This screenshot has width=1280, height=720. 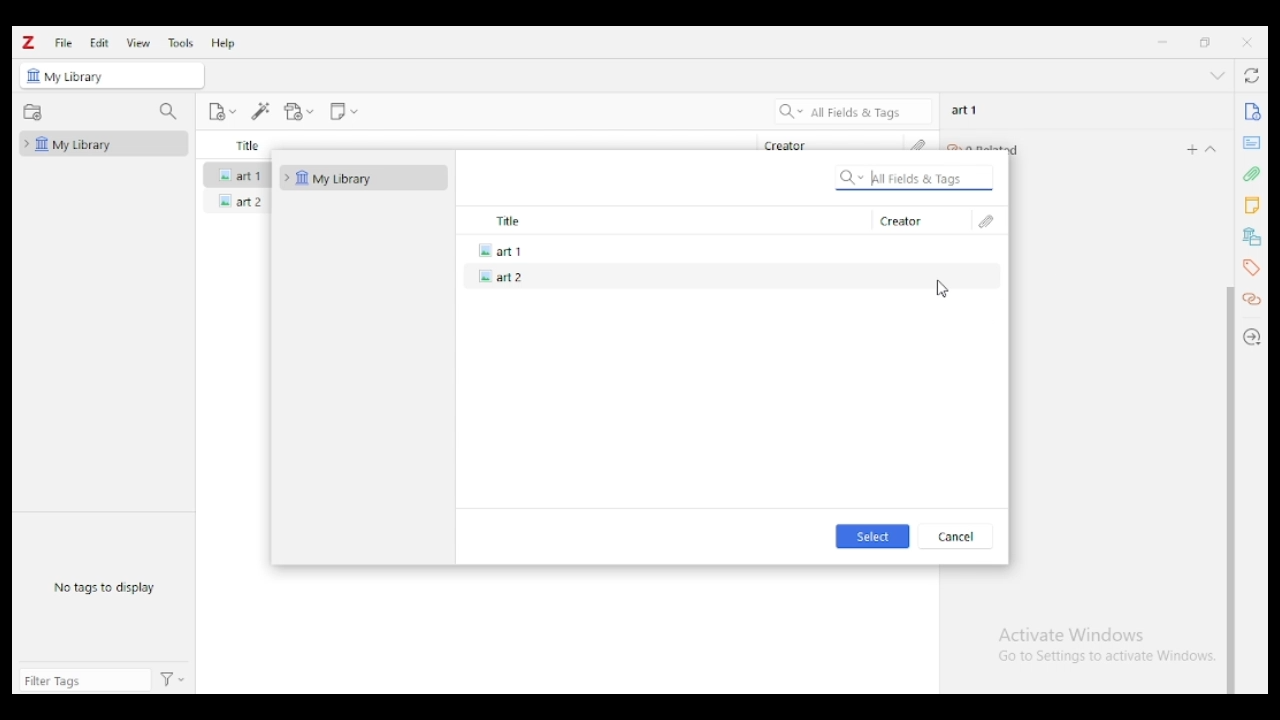 What do you see at coordinates (363, 178) in the screenshot?
I see `my library` at bounding box center [363, 178].